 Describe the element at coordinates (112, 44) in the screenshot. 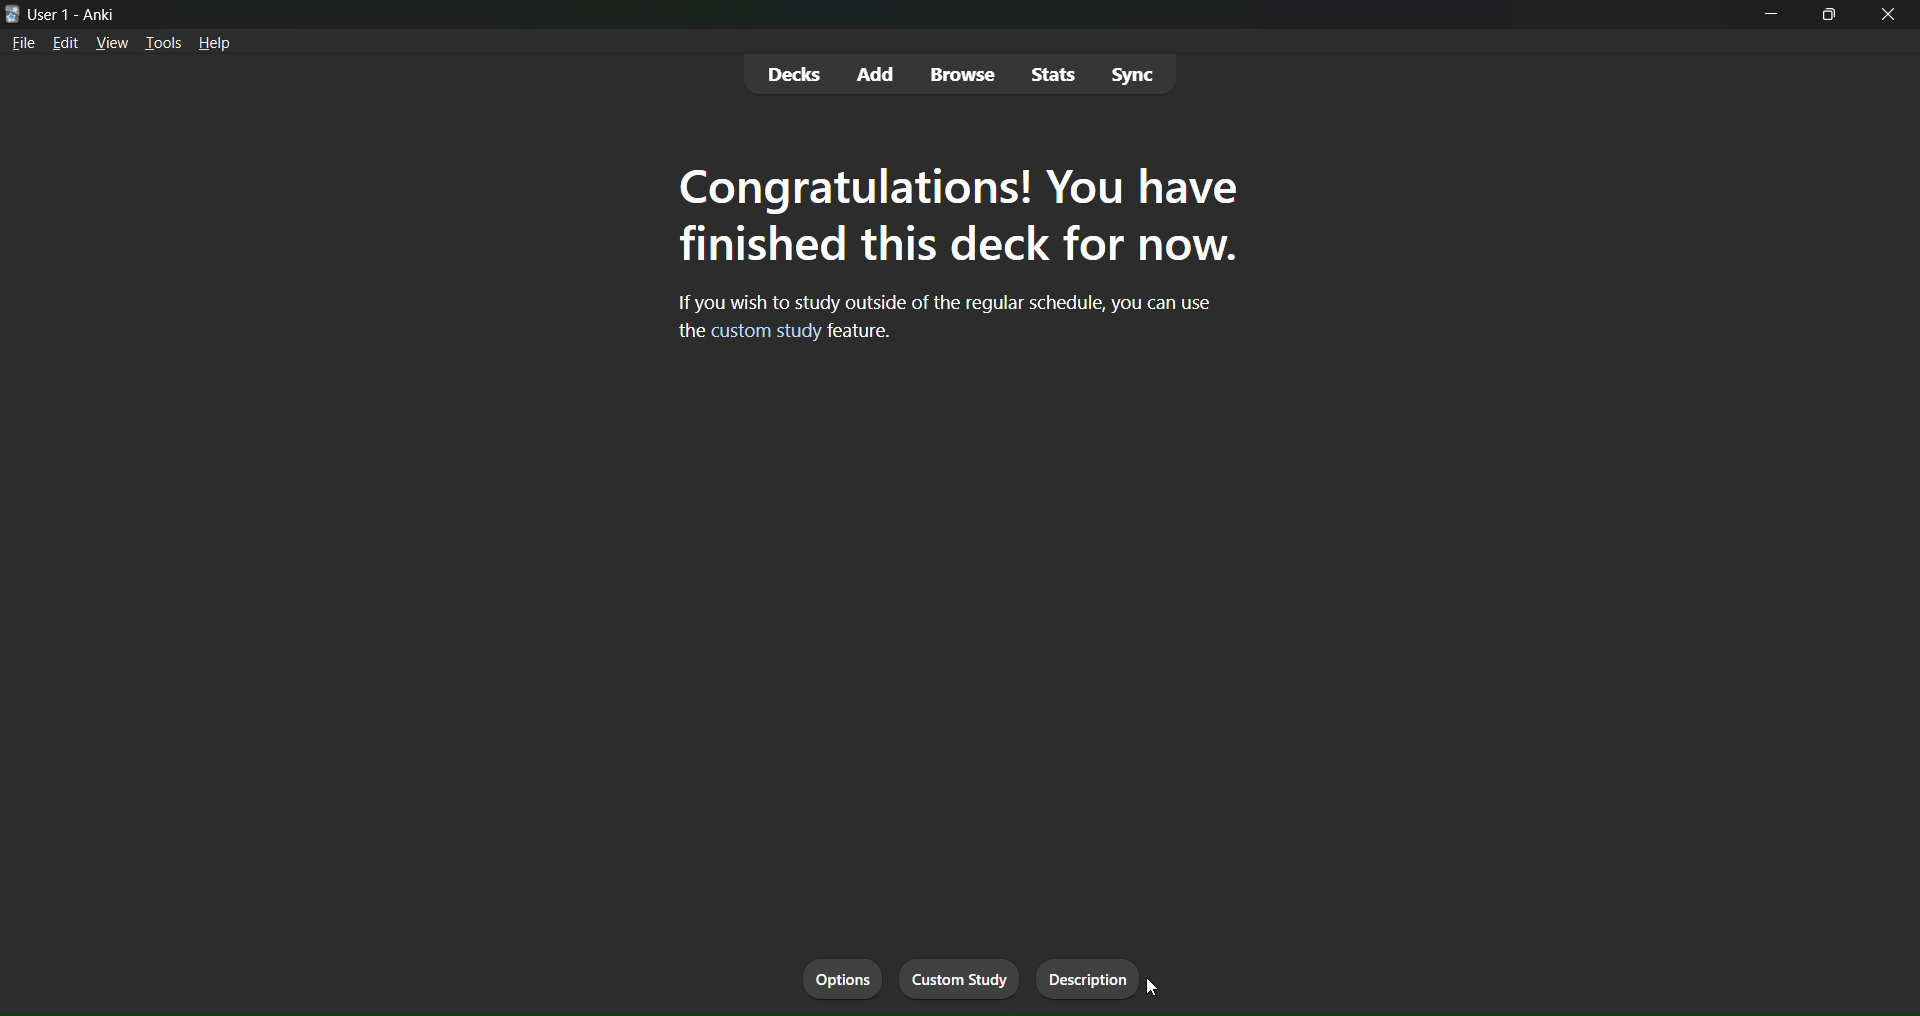

I see `view` at that location.